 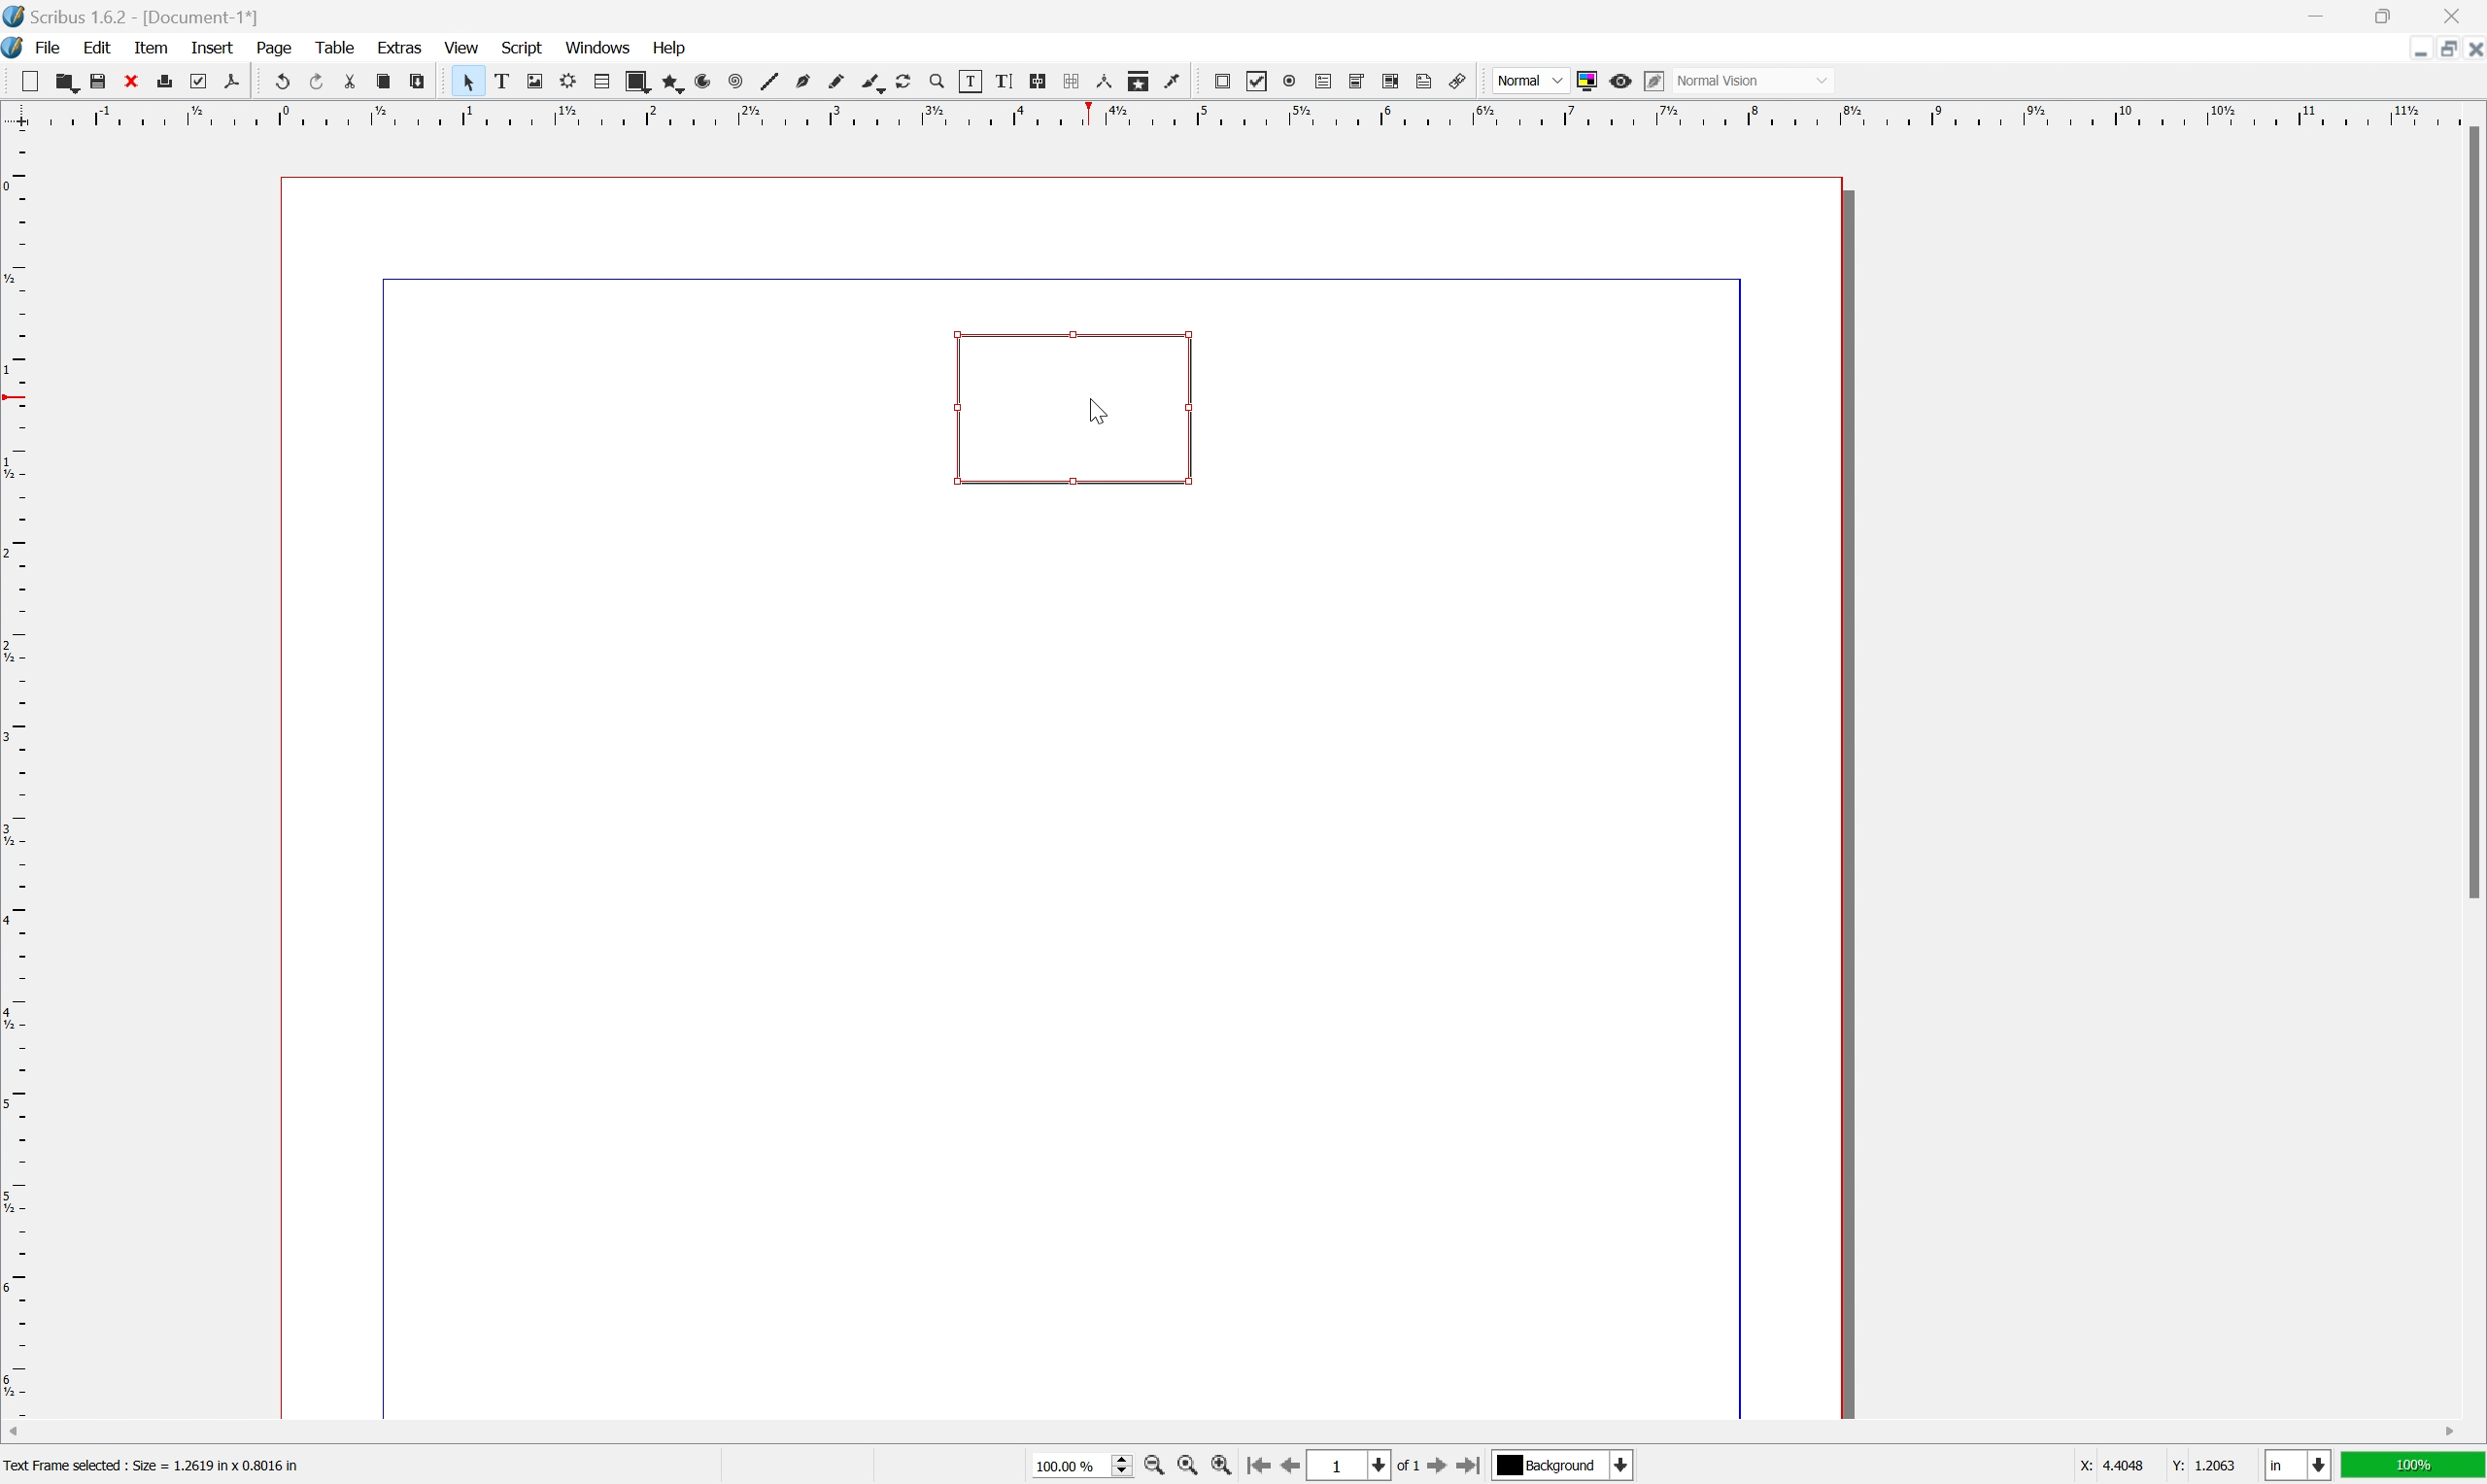 I want to click on cut, so click(x=350, y=80).